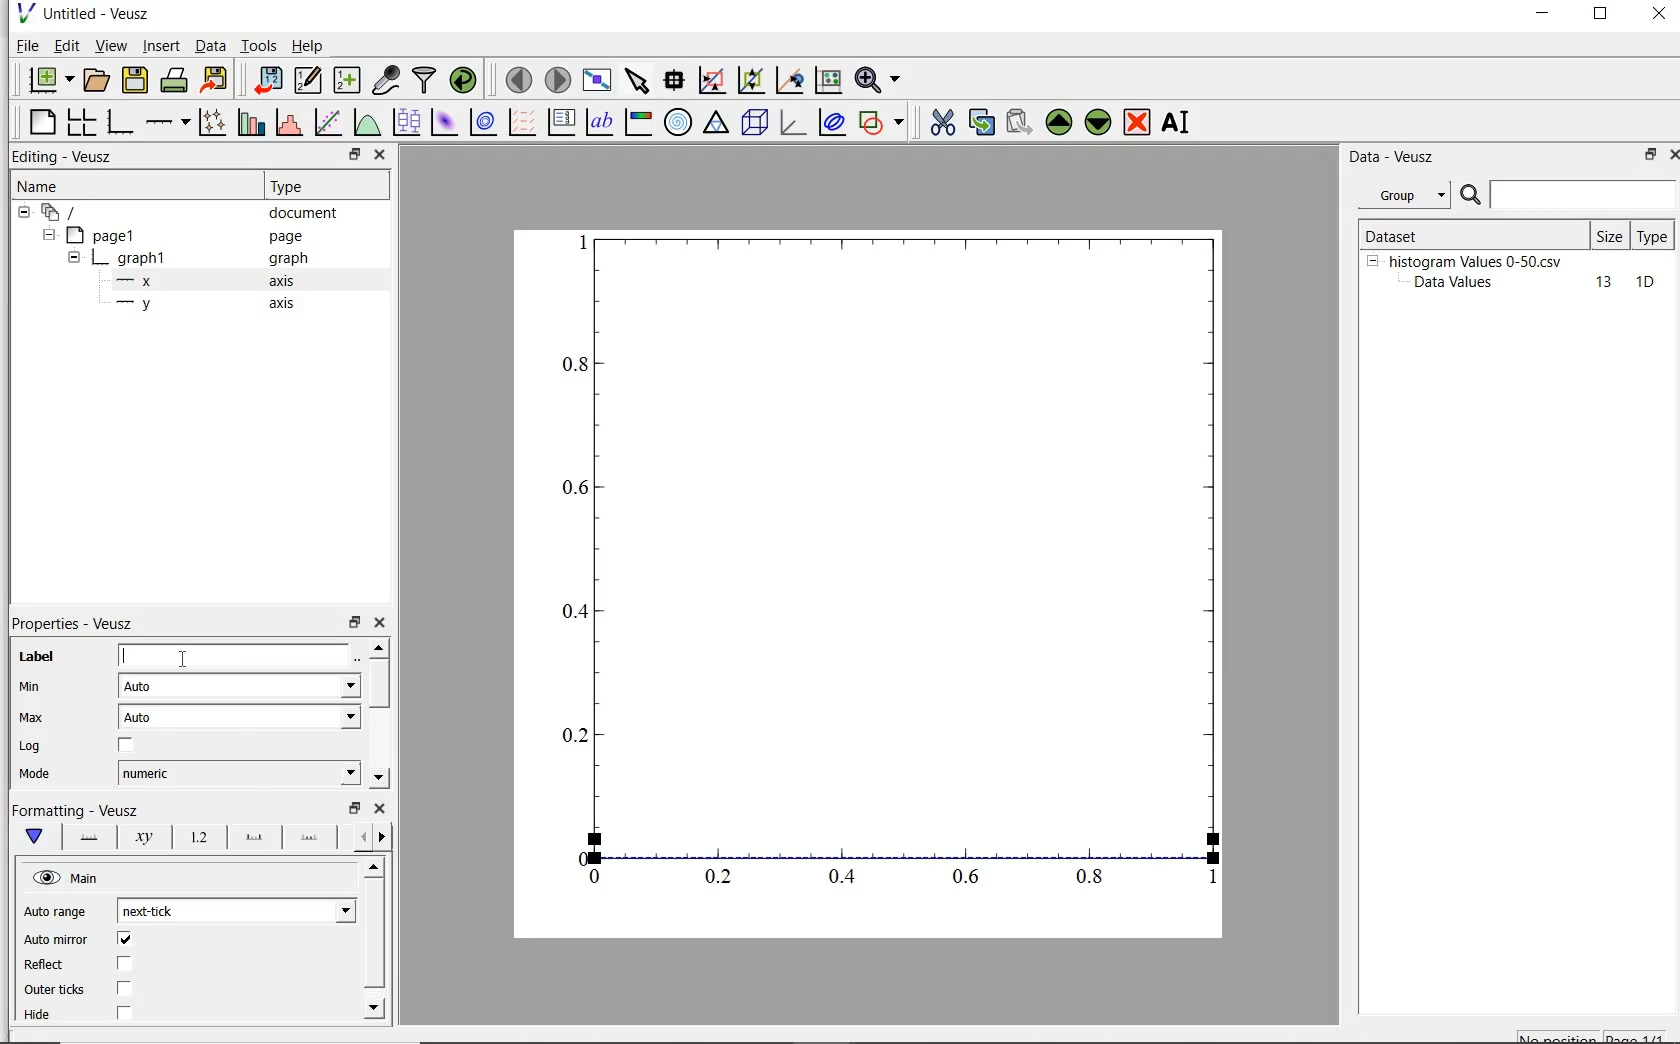 The height and width of the screenshot is (1044, 1680). Describe the element at coordinates (355, 808) in the screenshot. I see `restore down` at that location.